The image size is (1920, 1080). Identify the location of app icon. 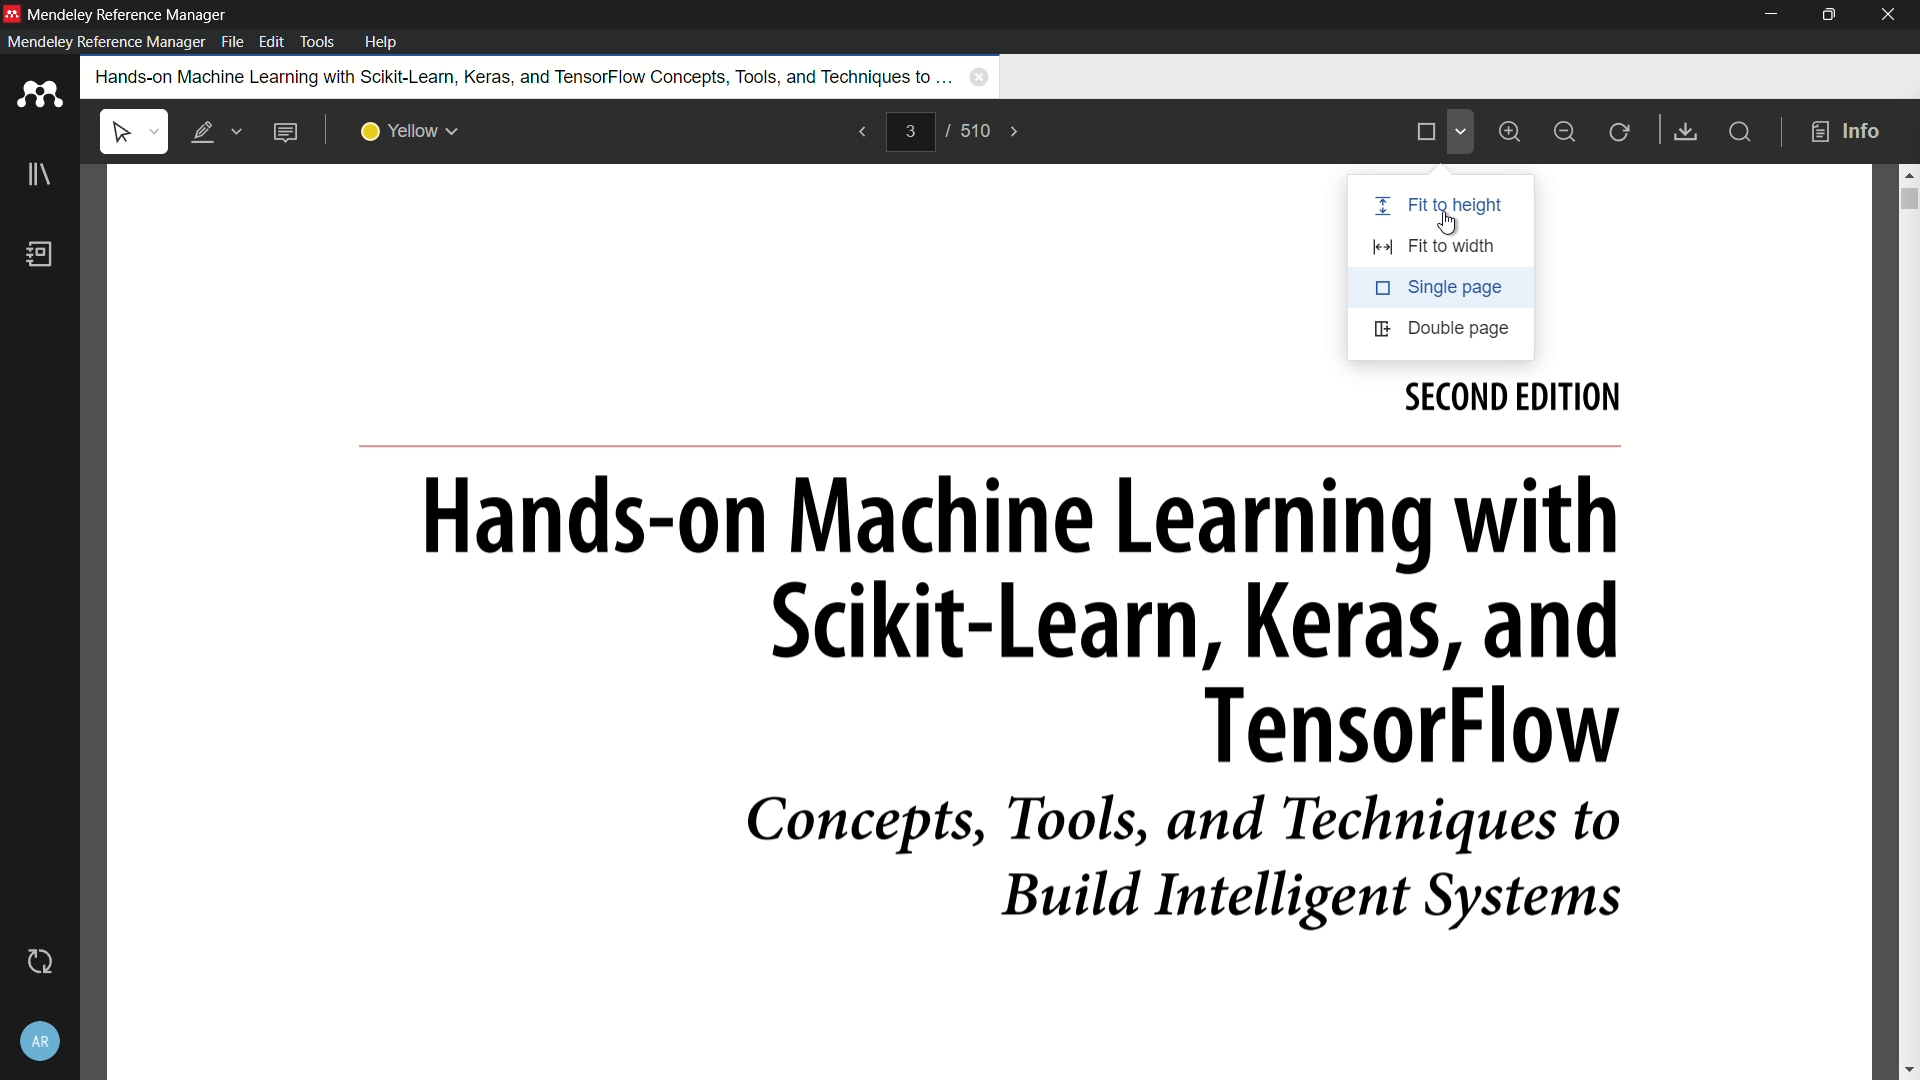
(12, 14).